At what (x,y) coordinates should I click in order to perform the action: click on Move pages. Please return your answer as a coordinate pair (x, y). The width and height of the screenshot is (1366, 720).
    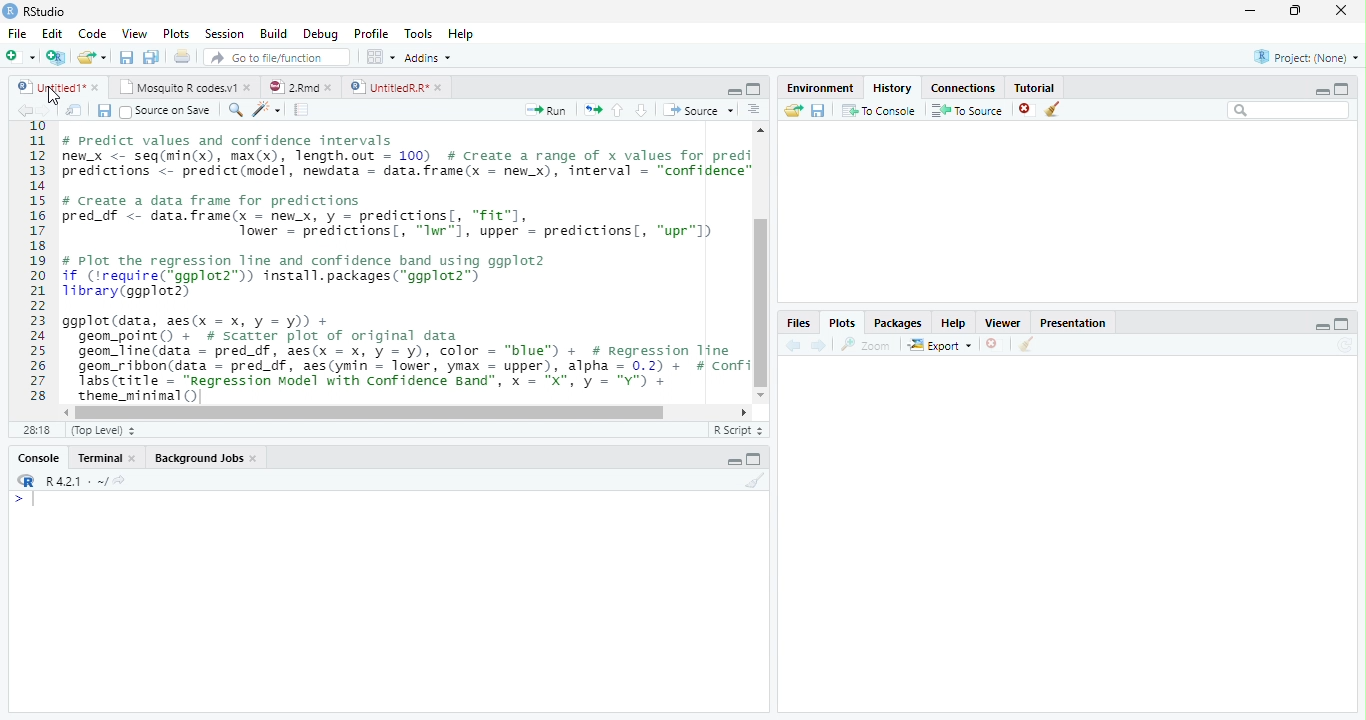
    Looking at the image, I should click on (590, 109).